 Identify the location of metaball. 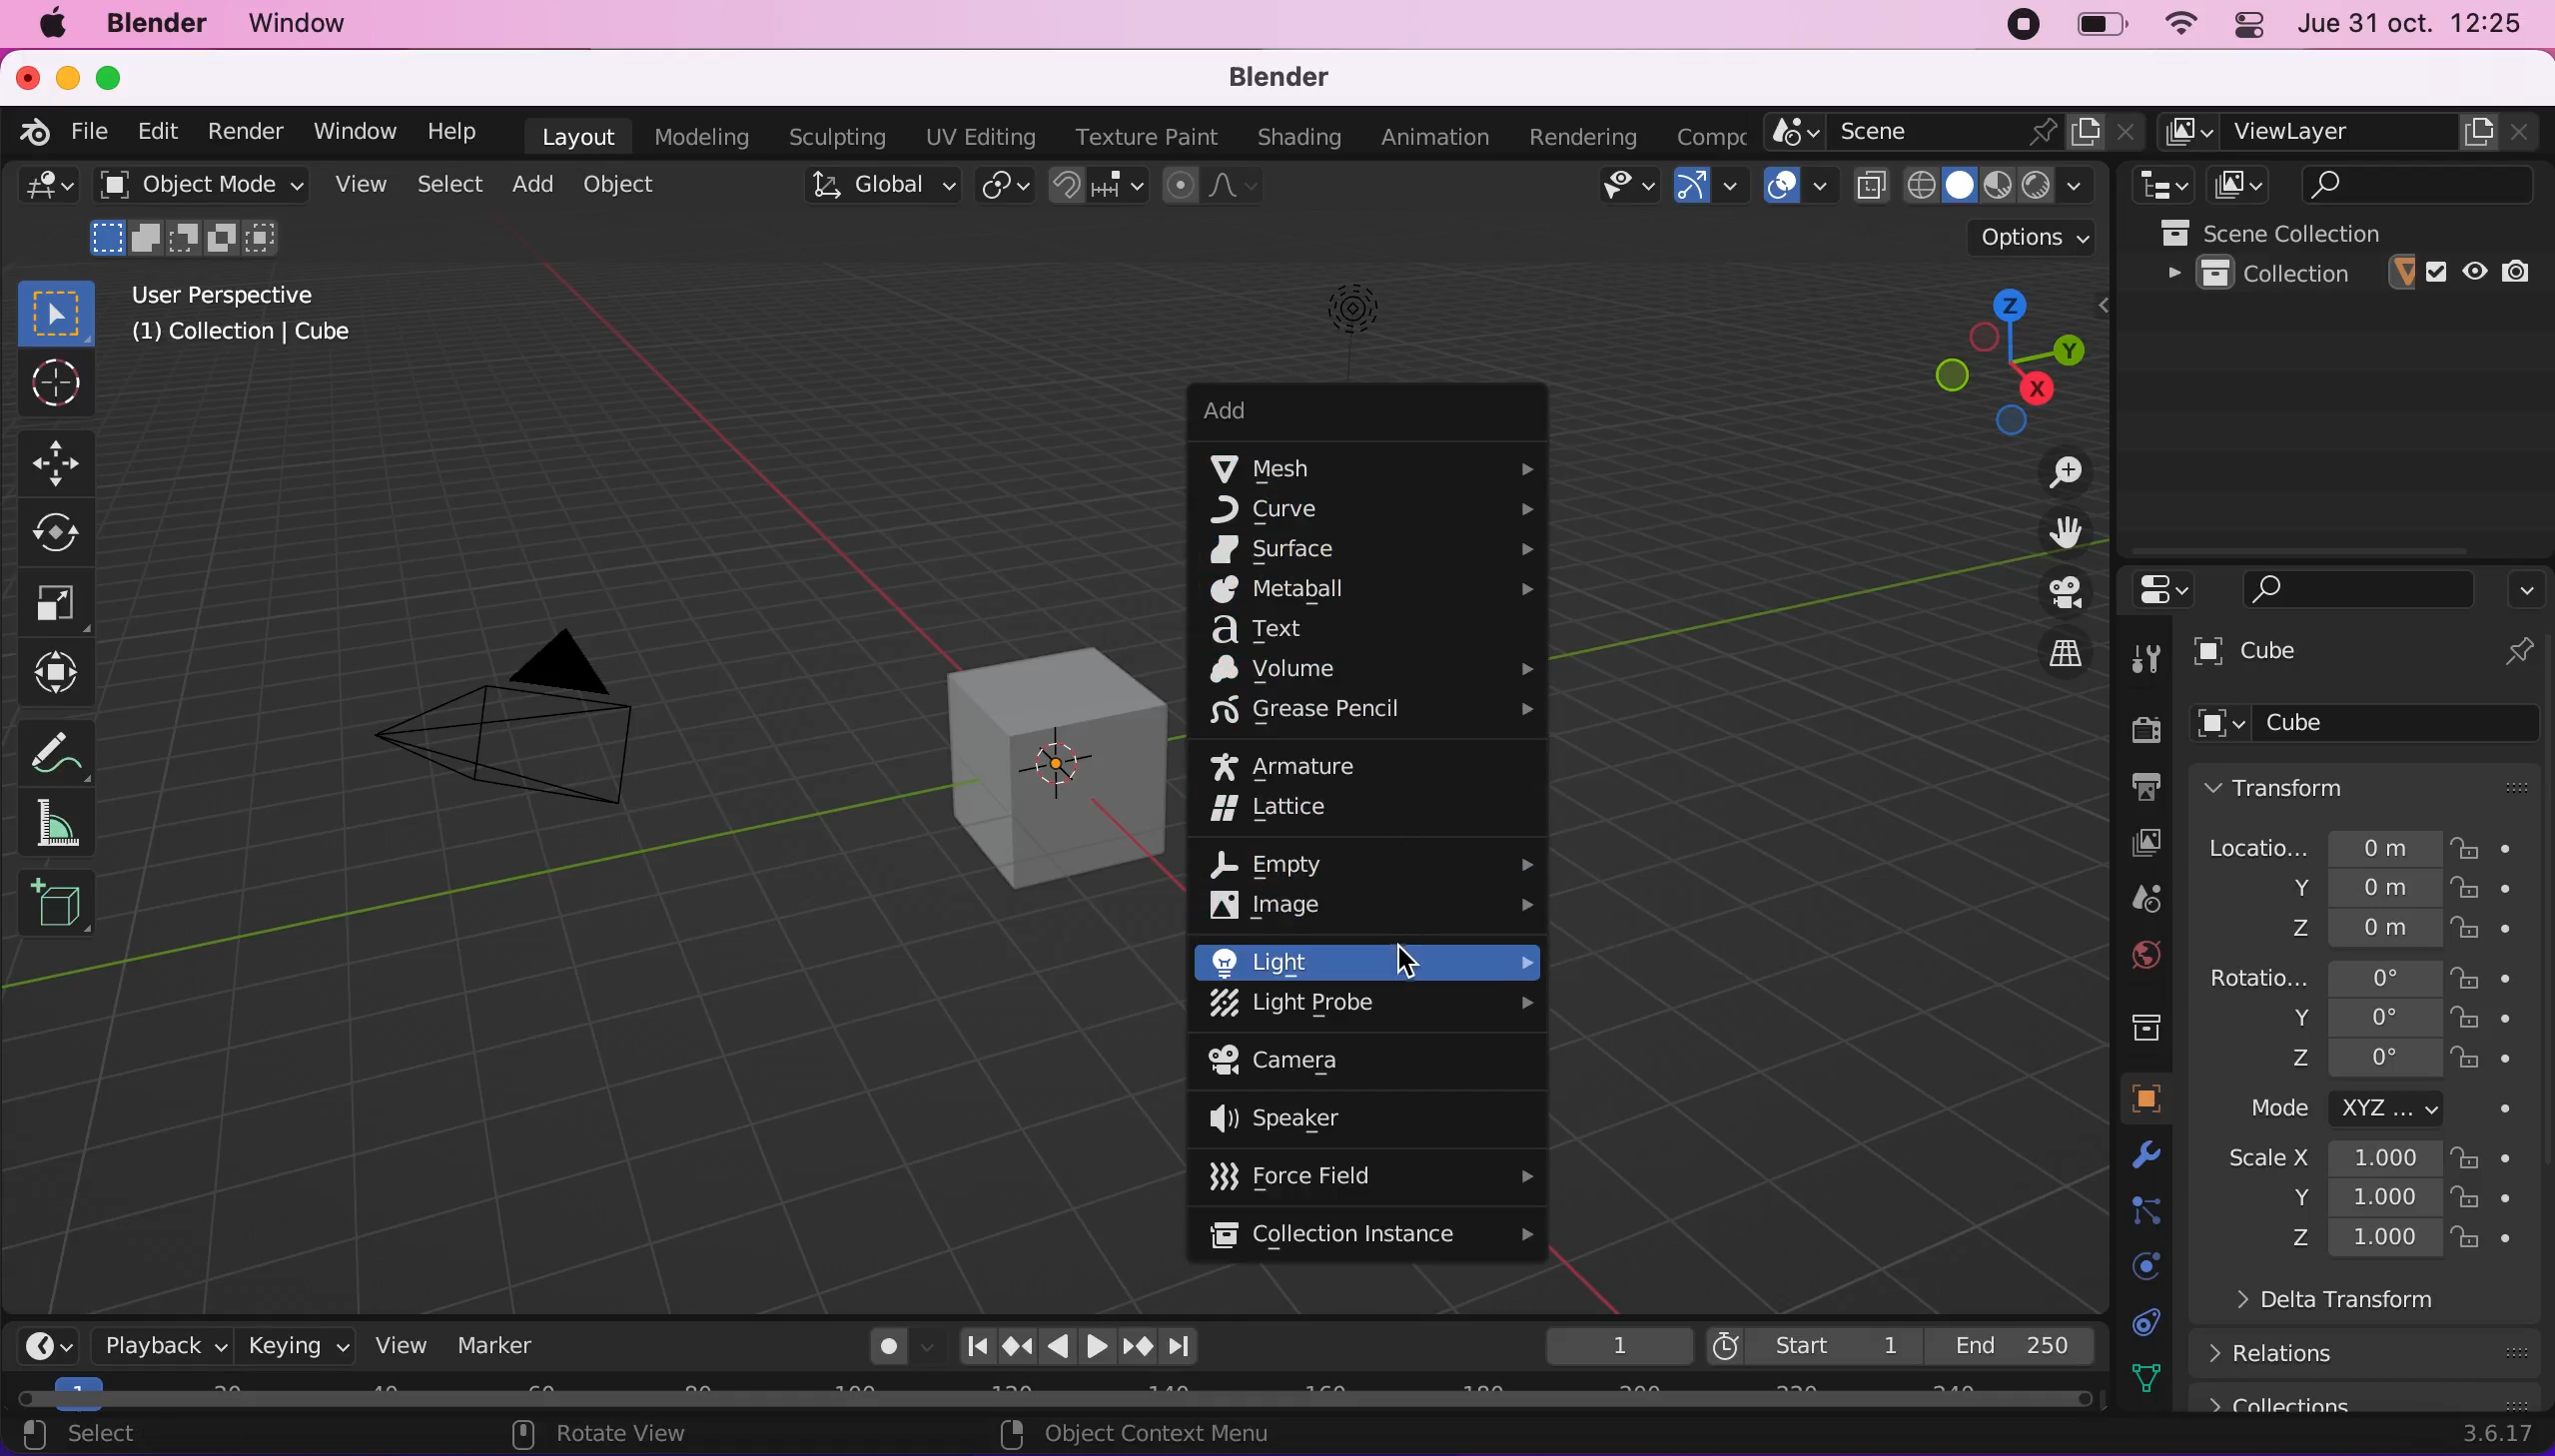
(1370, 591).